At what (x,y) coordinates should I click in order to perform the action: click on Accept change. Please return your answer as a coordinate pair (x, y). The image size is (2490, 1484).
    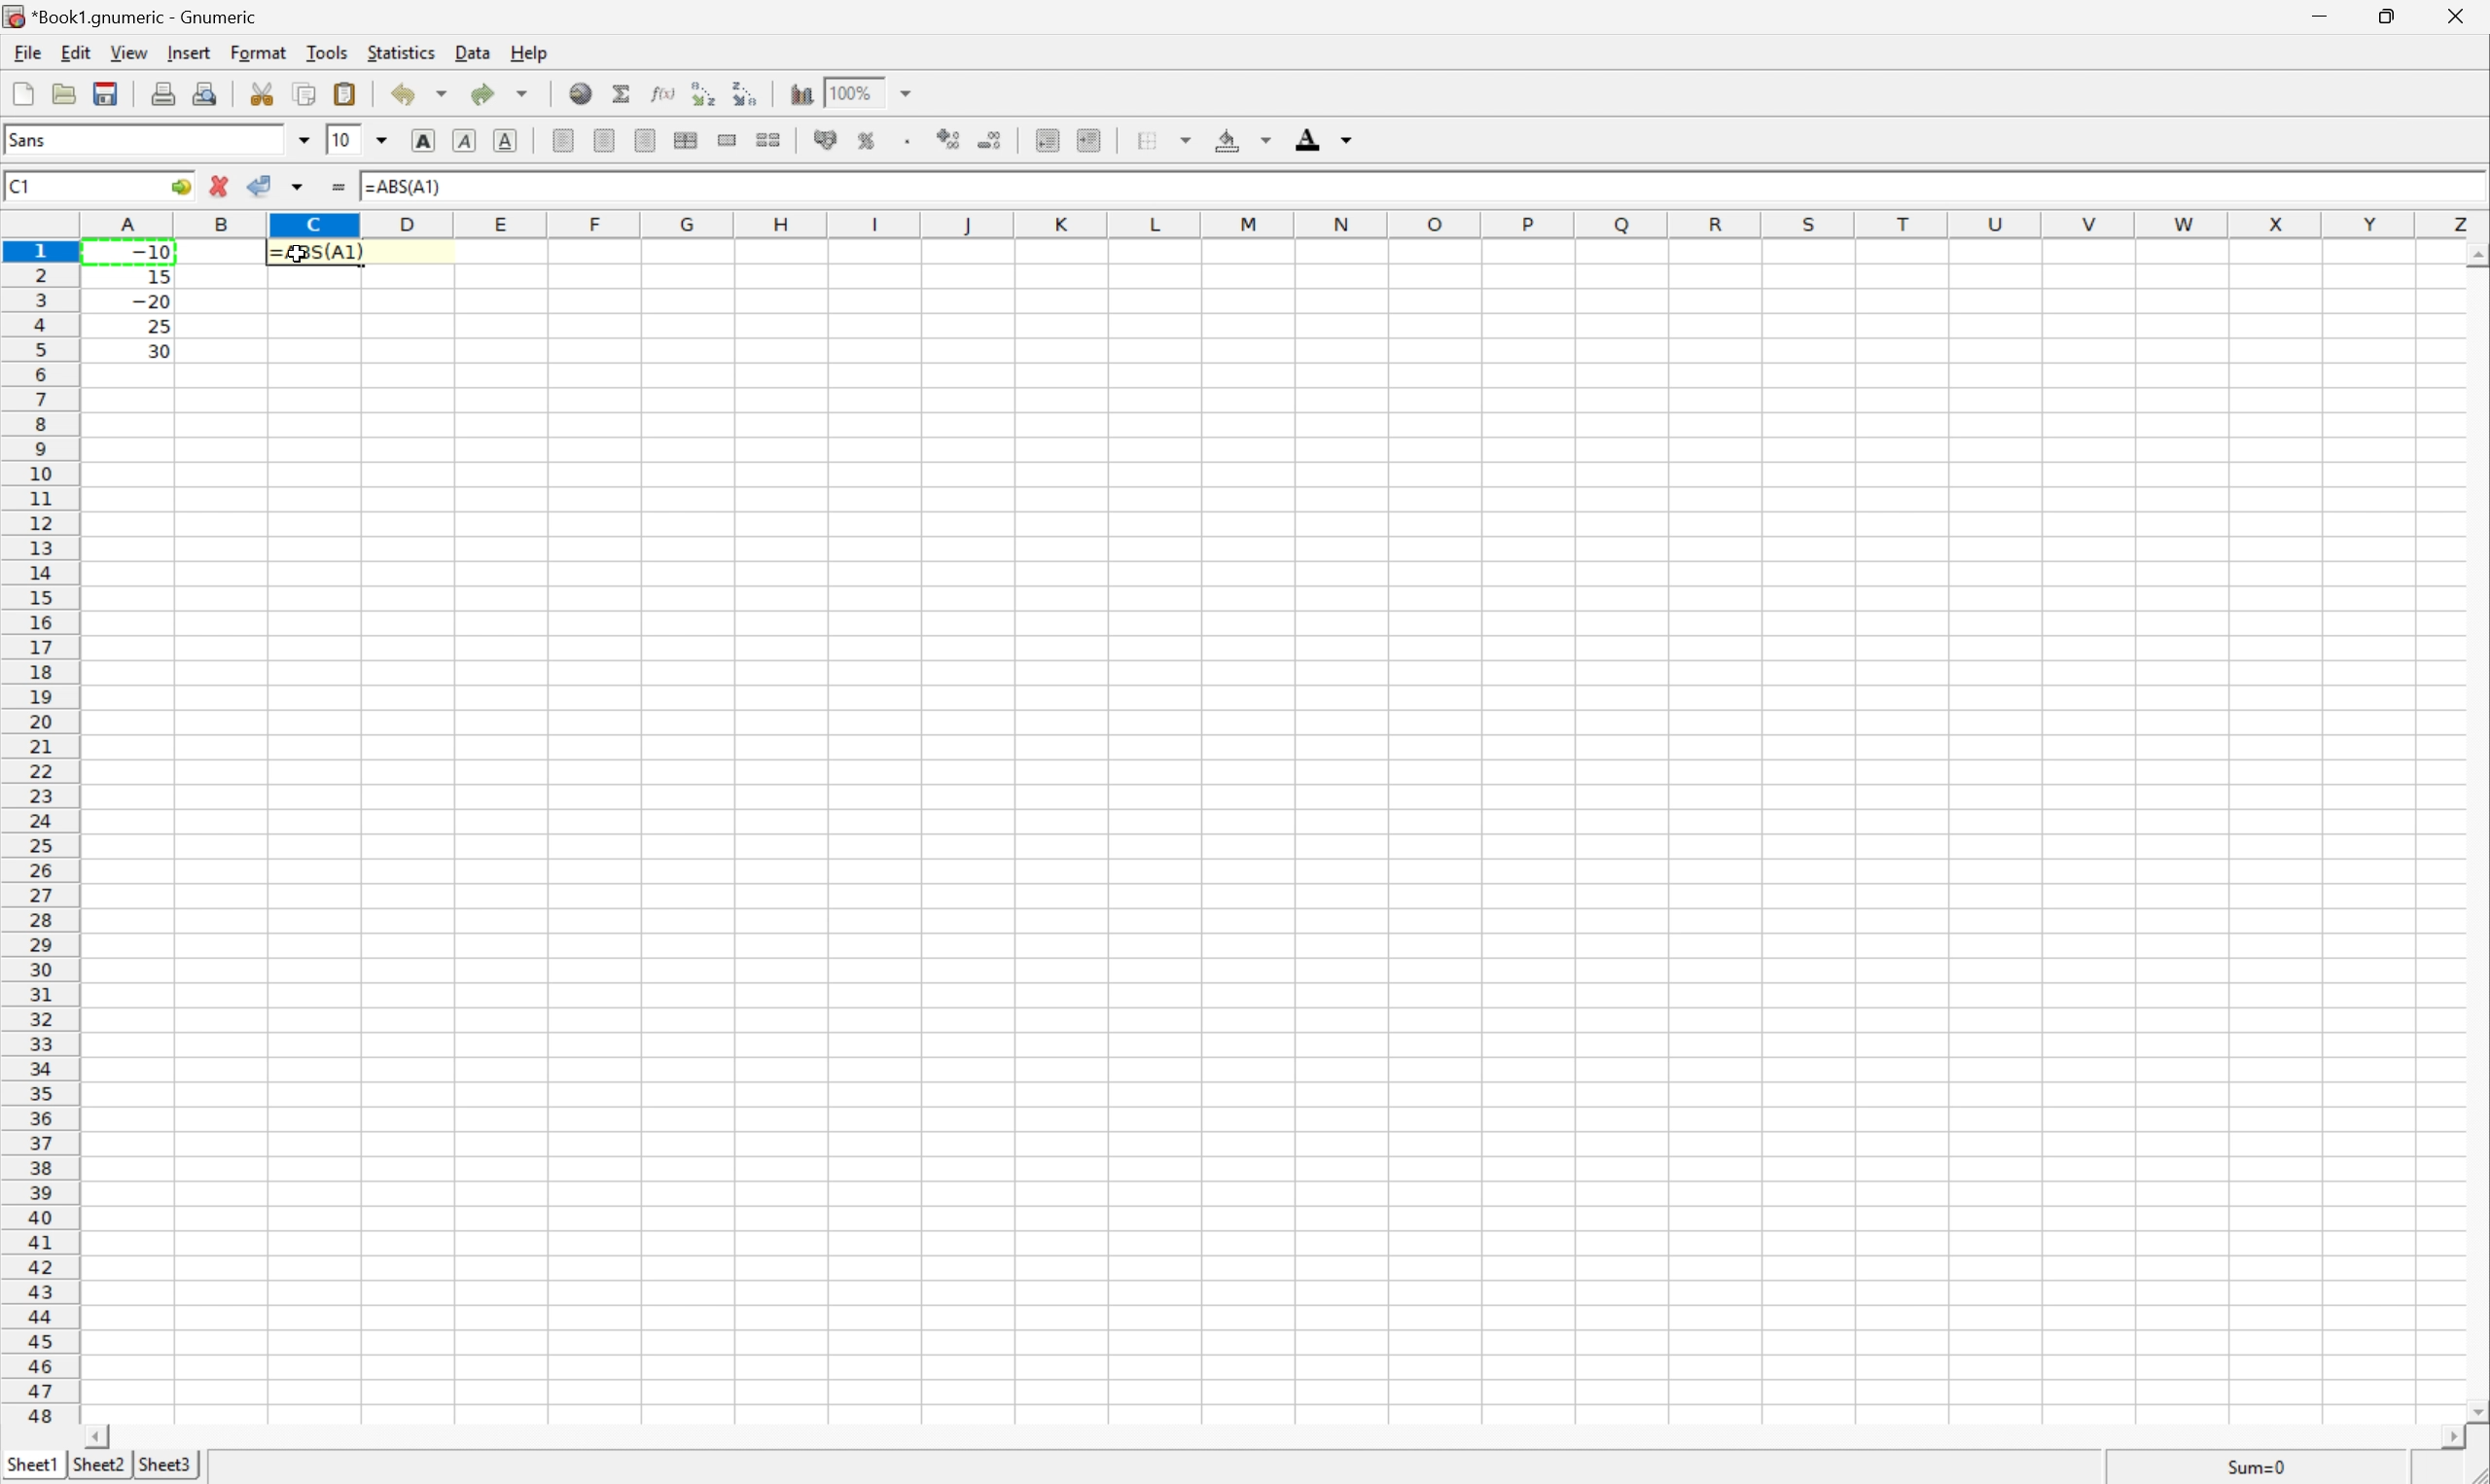
    Looking at the image, I should click on (262, 186).